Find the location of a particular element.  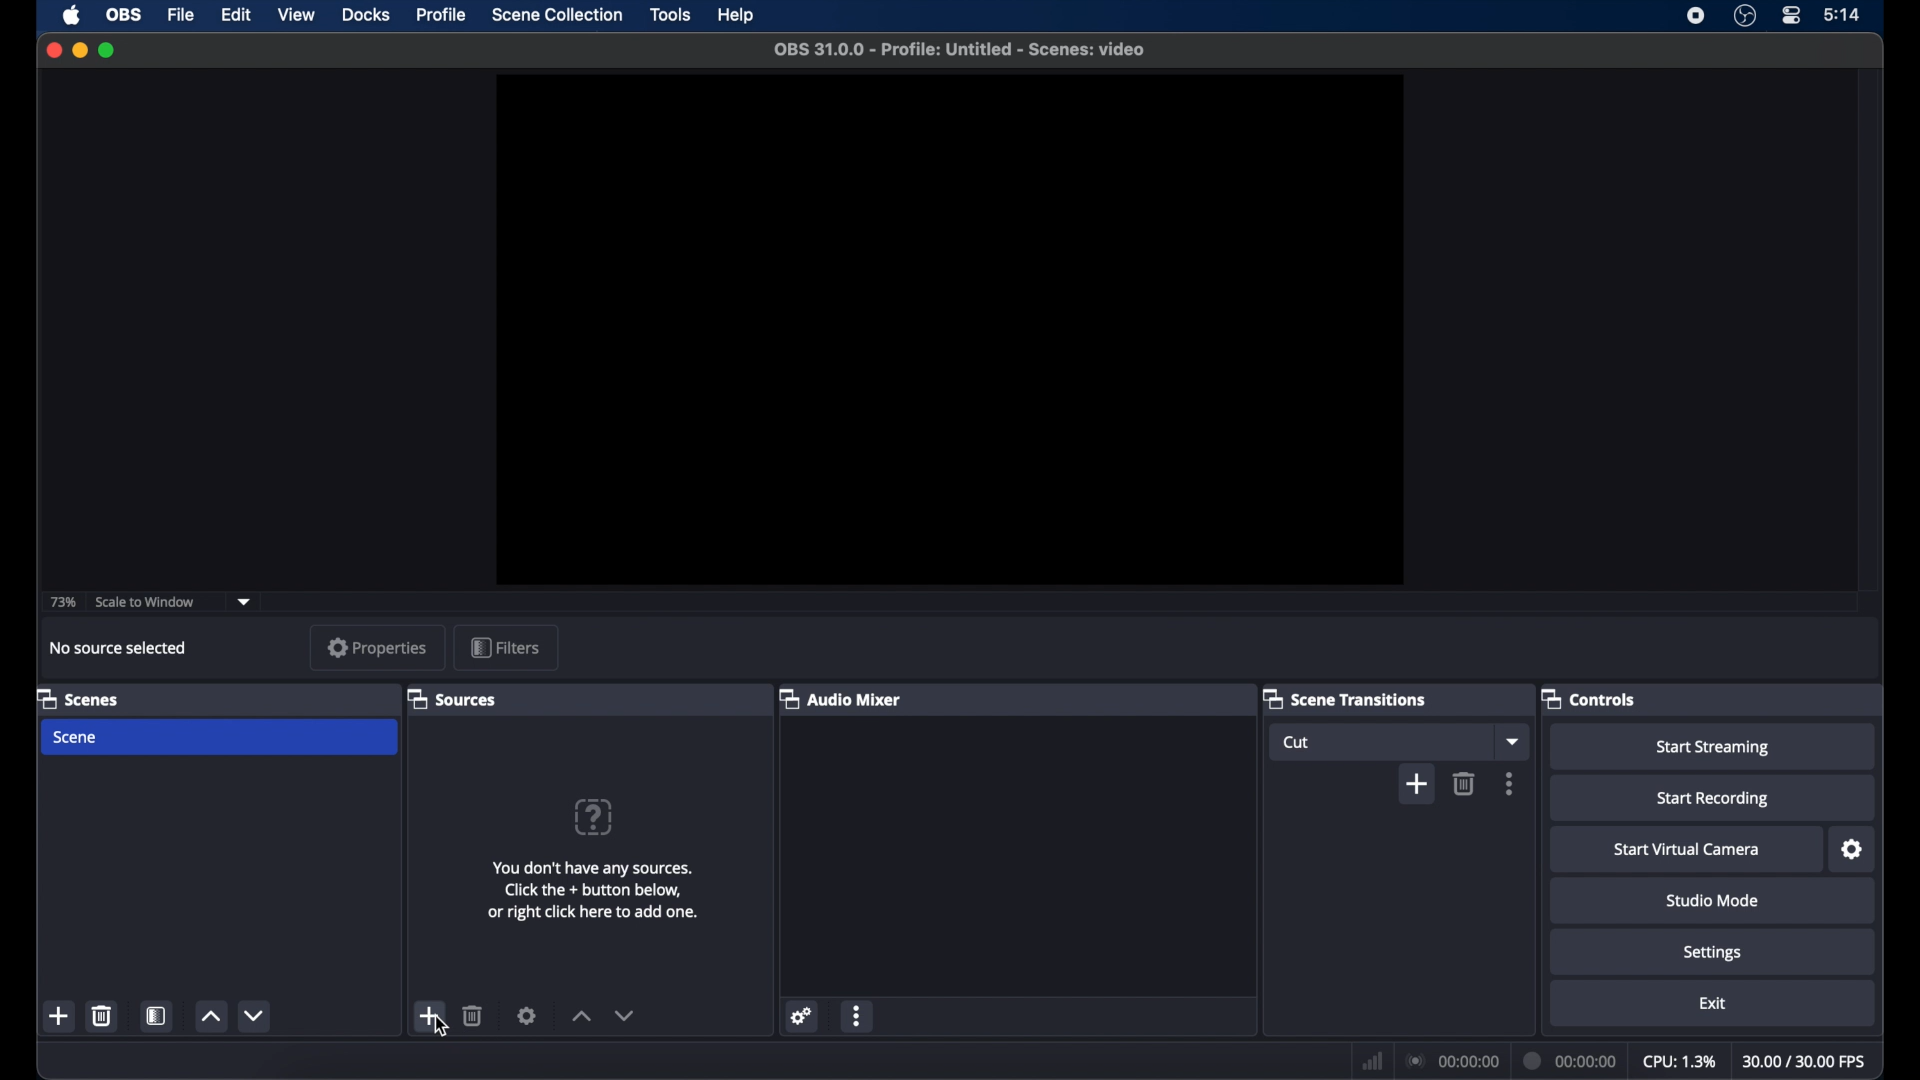

add is located at coordinates (1417, 785).